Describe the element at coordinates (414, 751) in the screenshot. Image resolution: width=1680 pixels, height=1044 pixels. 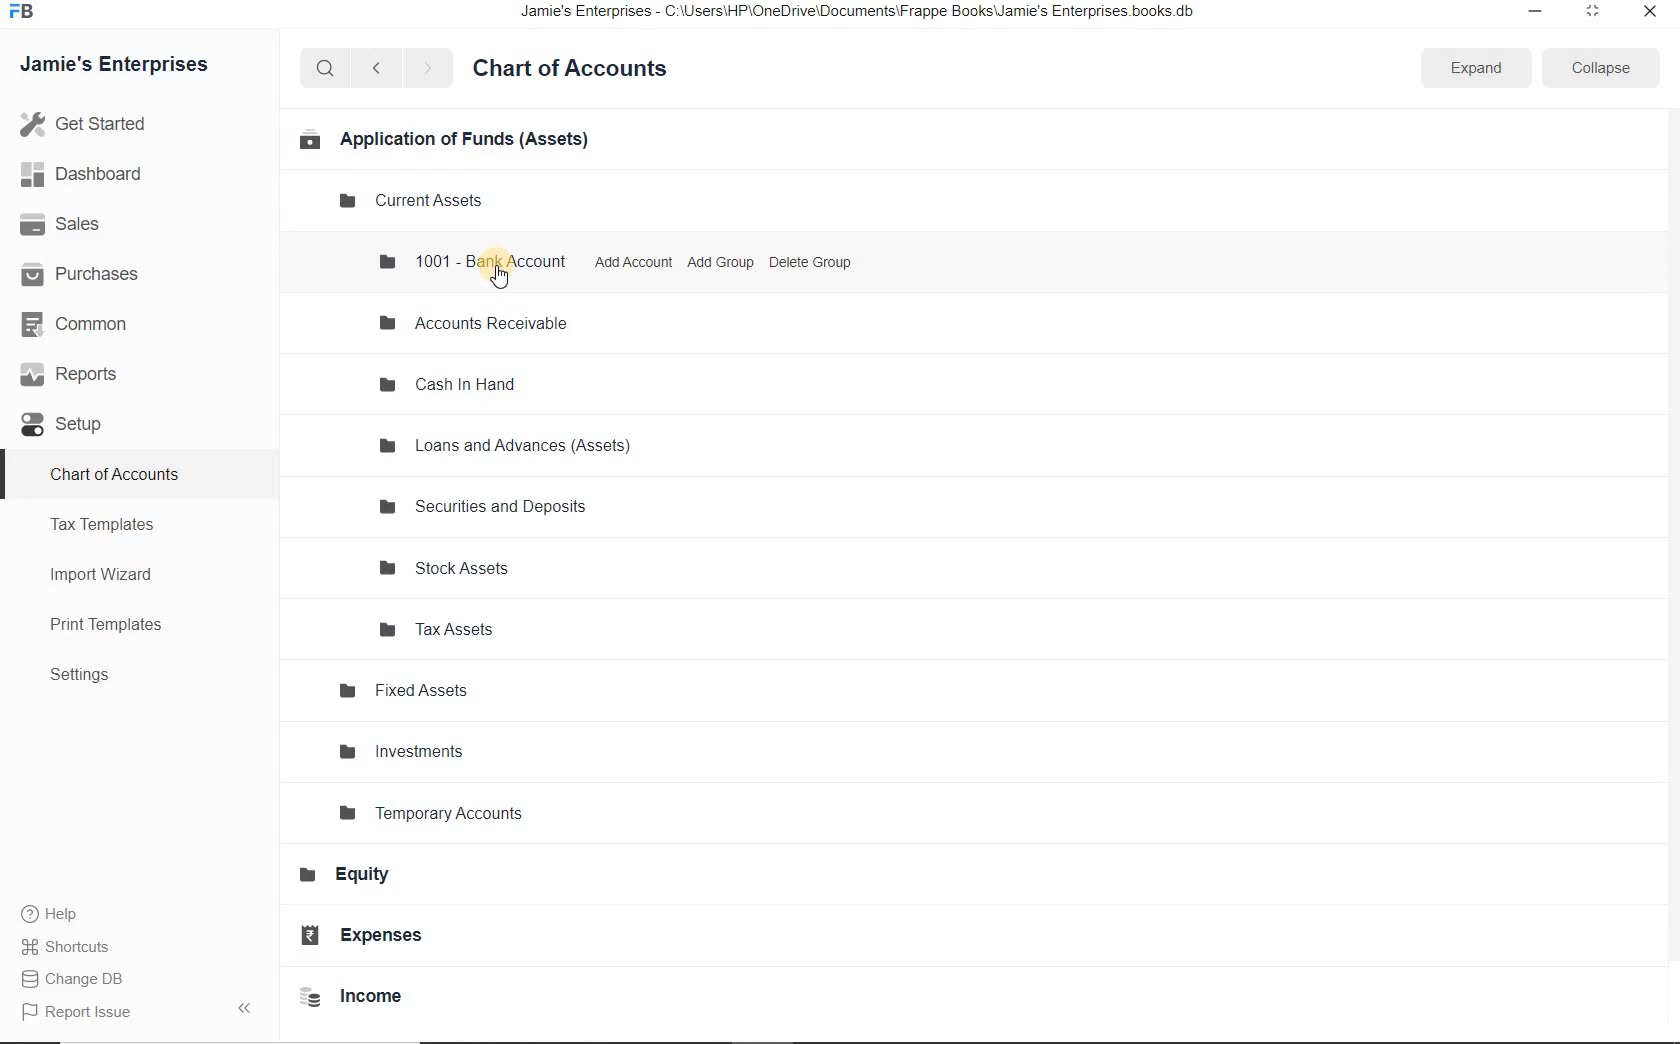
I see `Investments` at that location.